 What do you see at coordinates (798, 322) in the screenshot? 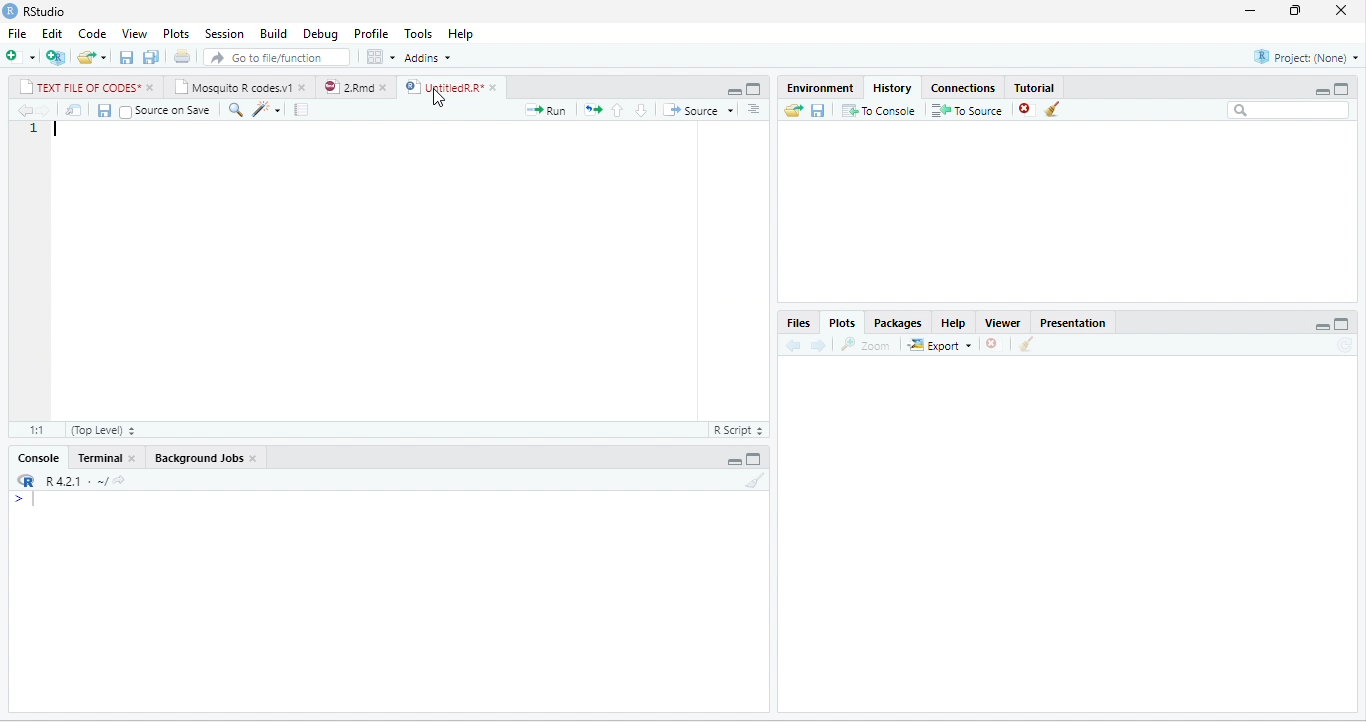
I see `Files` at bounding box center [798, 322].